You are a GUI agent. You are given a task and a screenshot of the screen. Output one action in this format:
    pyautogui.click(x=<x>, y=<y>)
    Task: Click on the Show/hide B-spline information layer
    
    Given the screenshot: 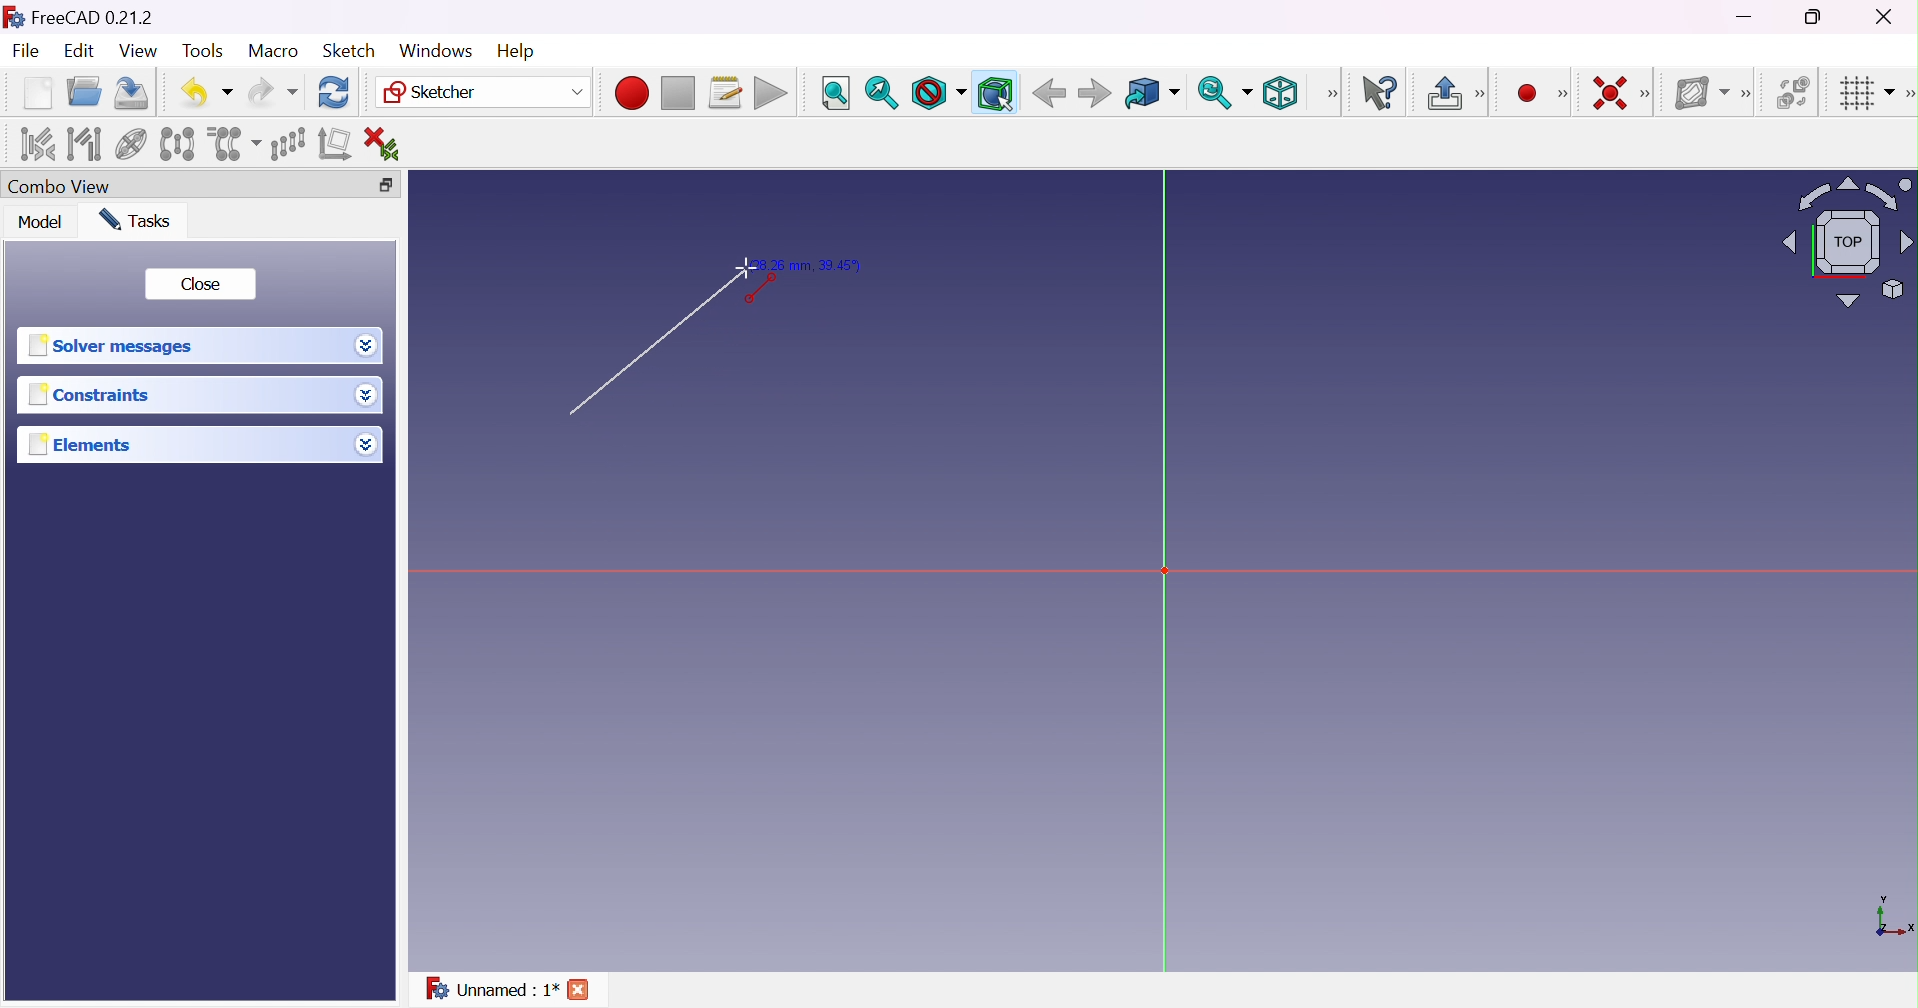 What is the action you would take?
    pyautogui.click(x=1703, y=93)
    